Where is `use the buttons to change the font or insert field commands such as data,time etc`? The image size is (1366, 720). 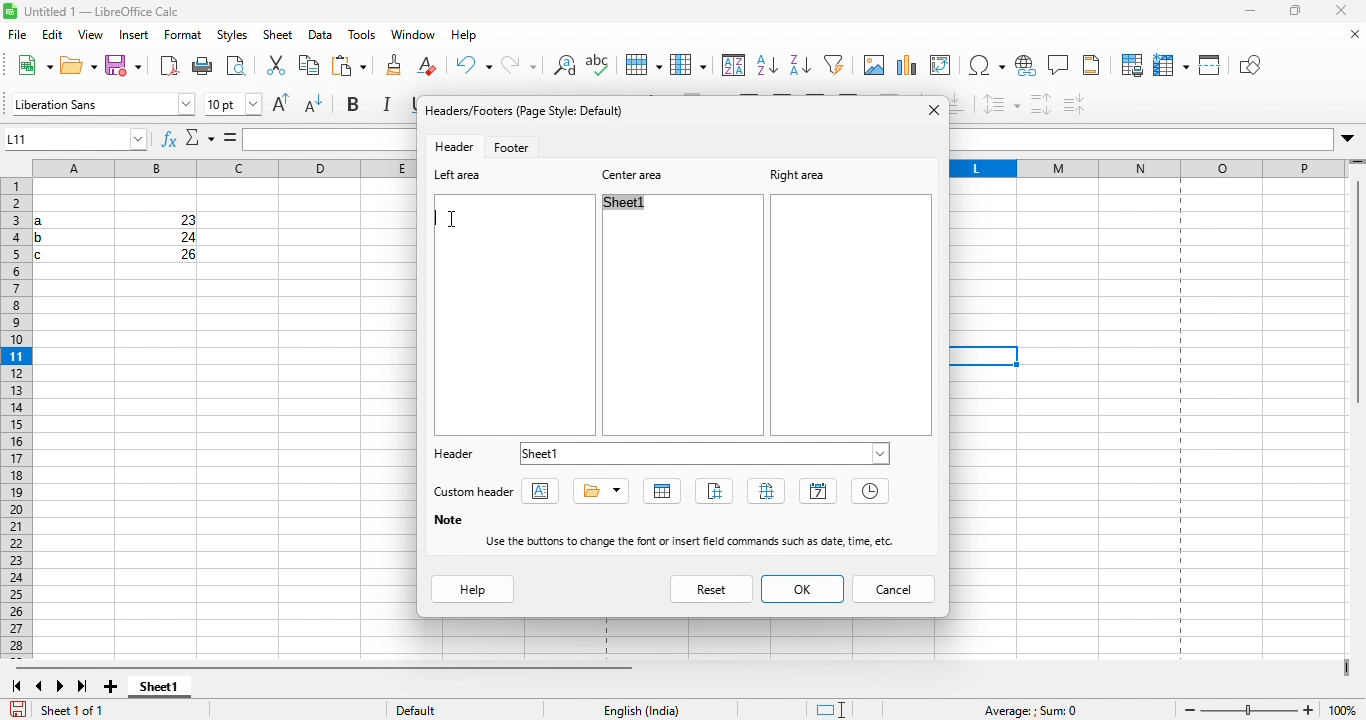 use the buttons to change the font or insert field commands such as data,time etc is located at coordinates (691, 543).